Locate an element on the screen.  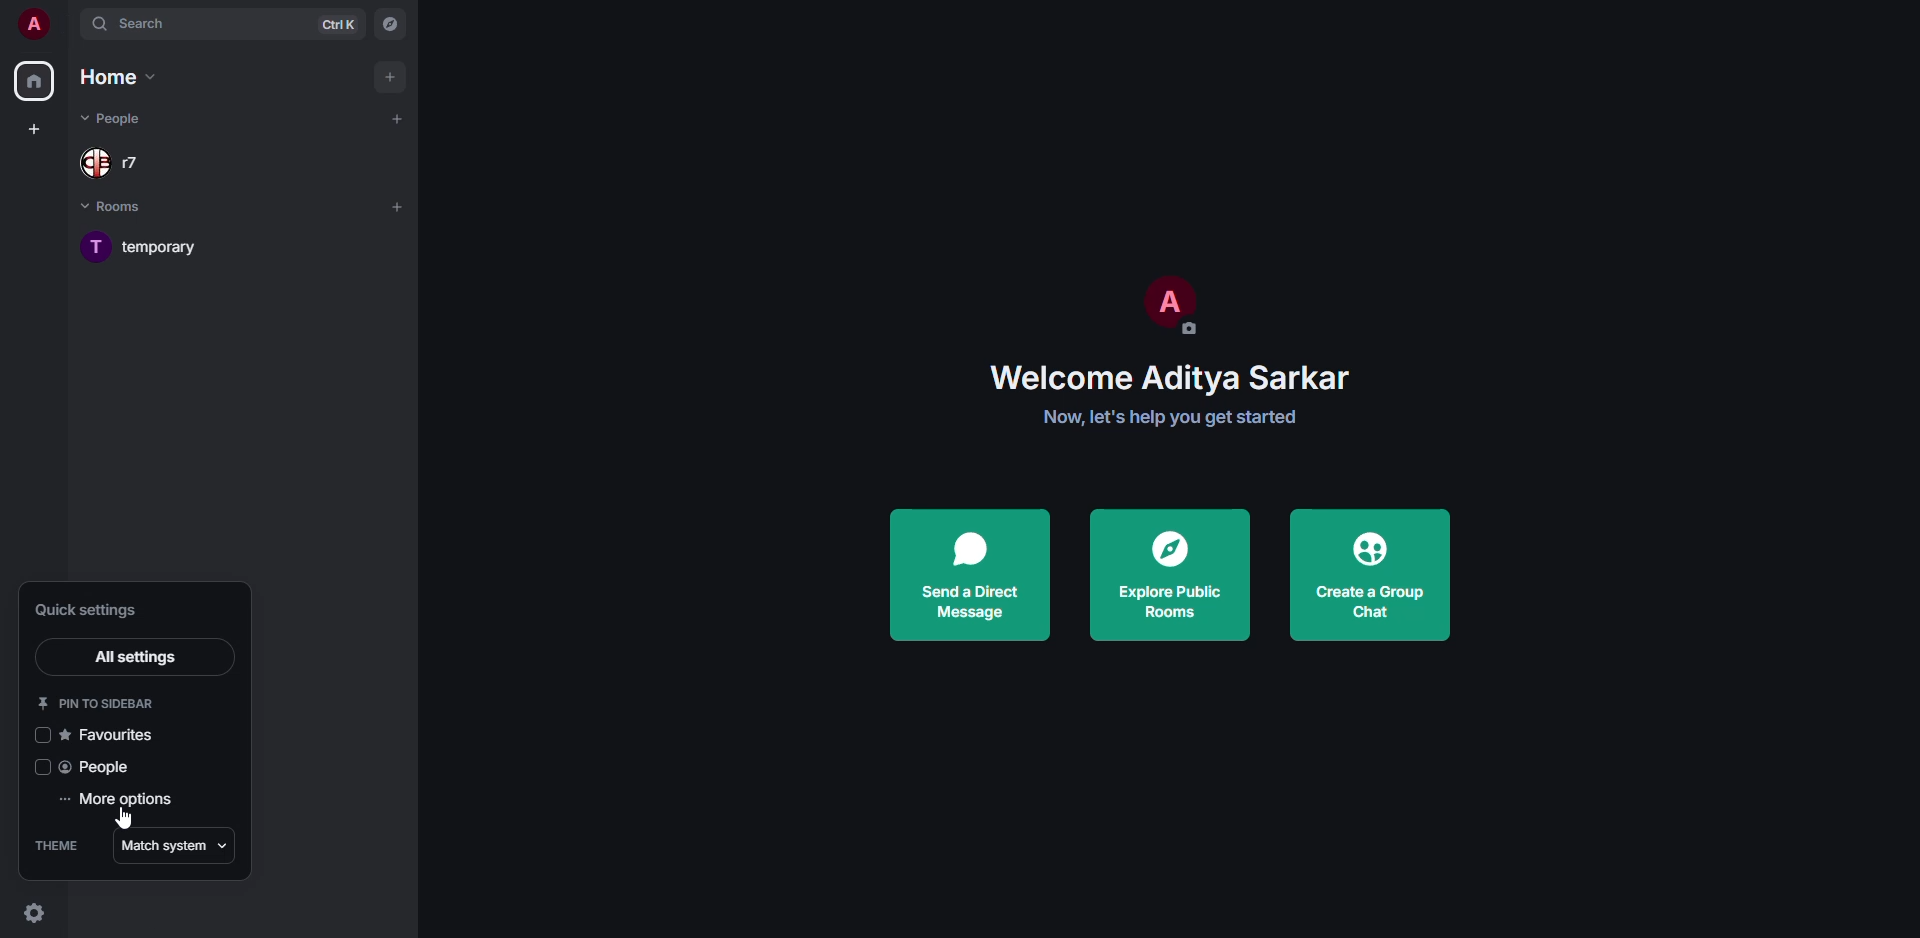
cursor is located at coordinates (126, 817).